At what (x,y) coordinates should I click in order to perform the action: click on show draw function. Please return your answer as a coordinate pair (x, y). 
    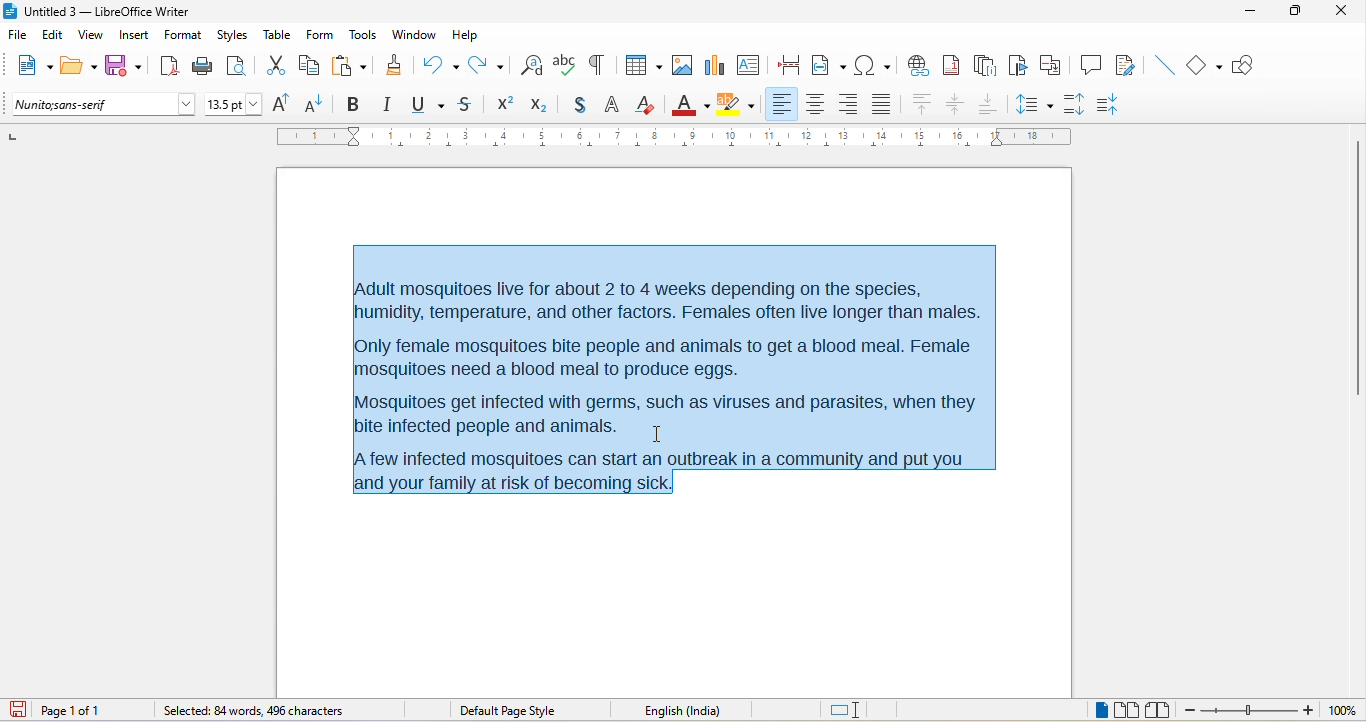
    Looking at the image, I should click on (1250, 65).